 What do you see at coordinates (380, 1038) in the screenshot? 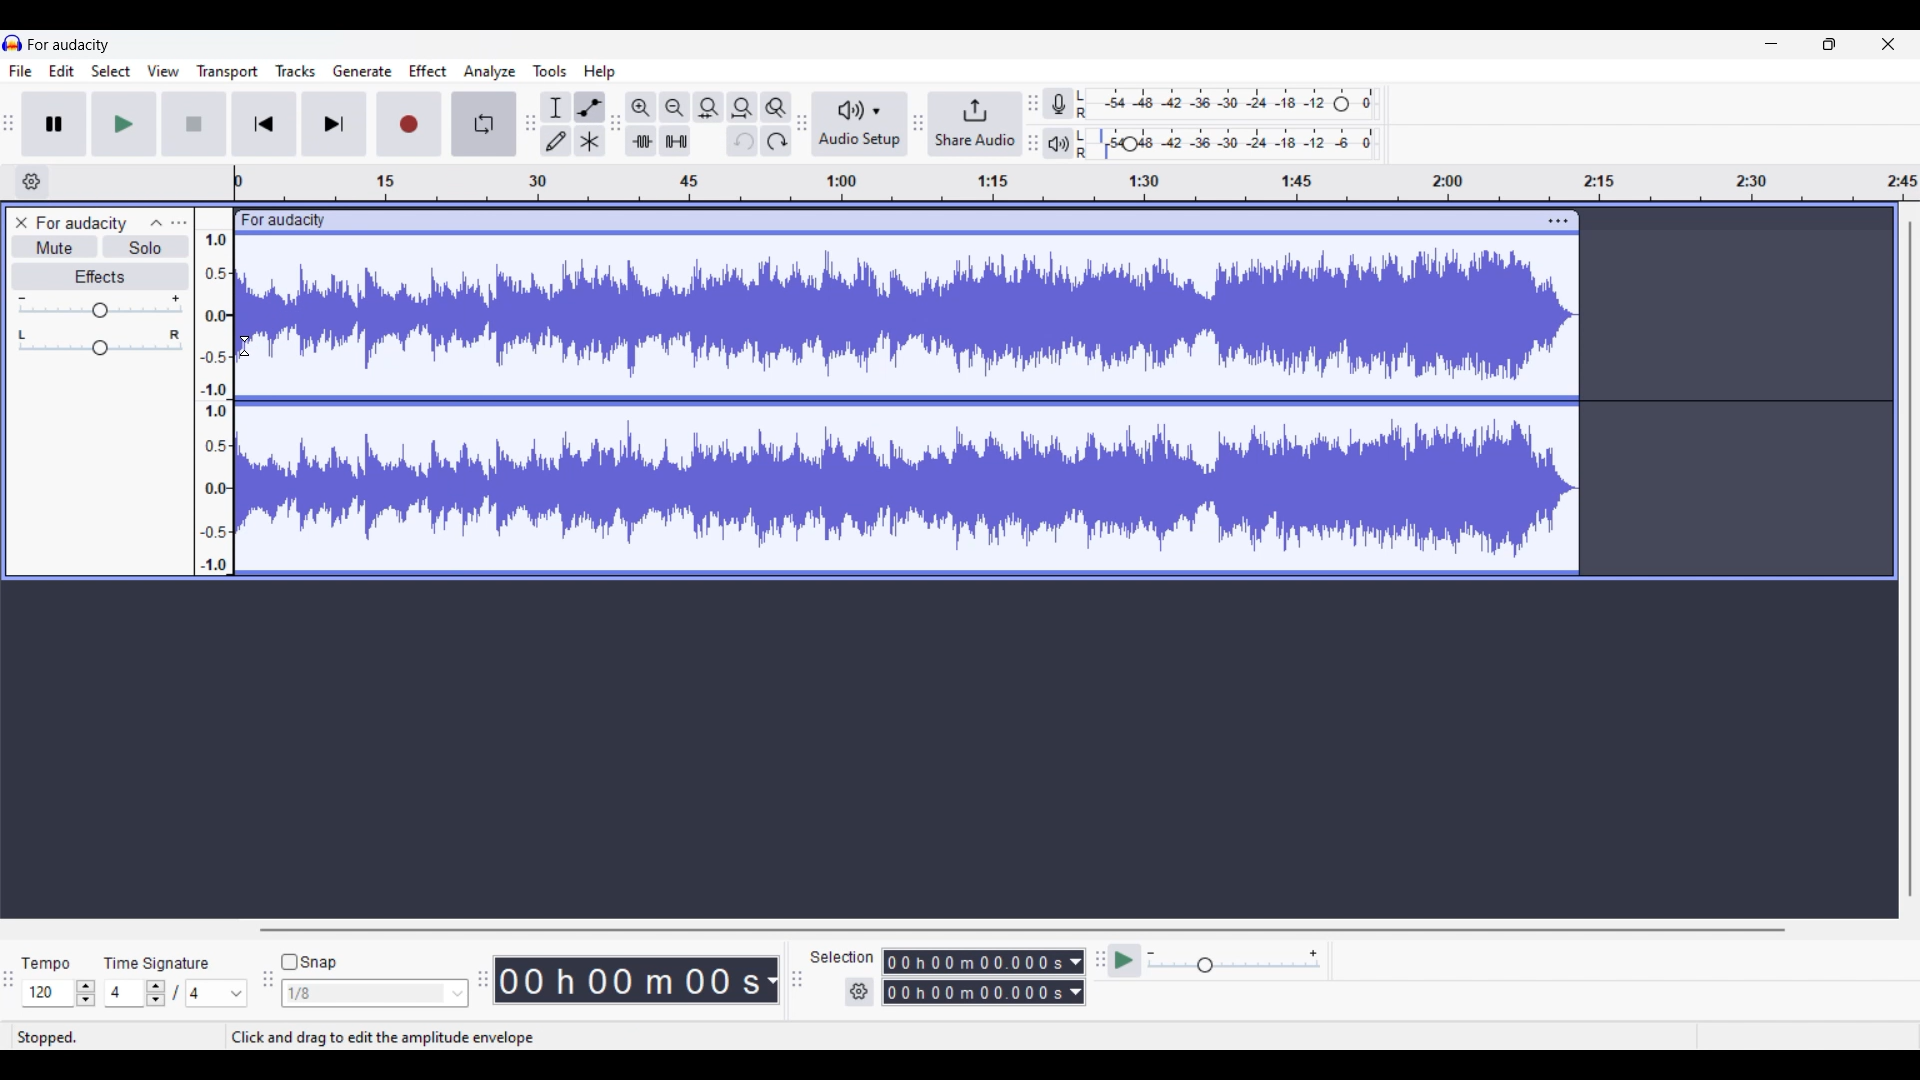
I see `Click and drag to edit the amplitude envelope` at bounding box center [380, 1038].